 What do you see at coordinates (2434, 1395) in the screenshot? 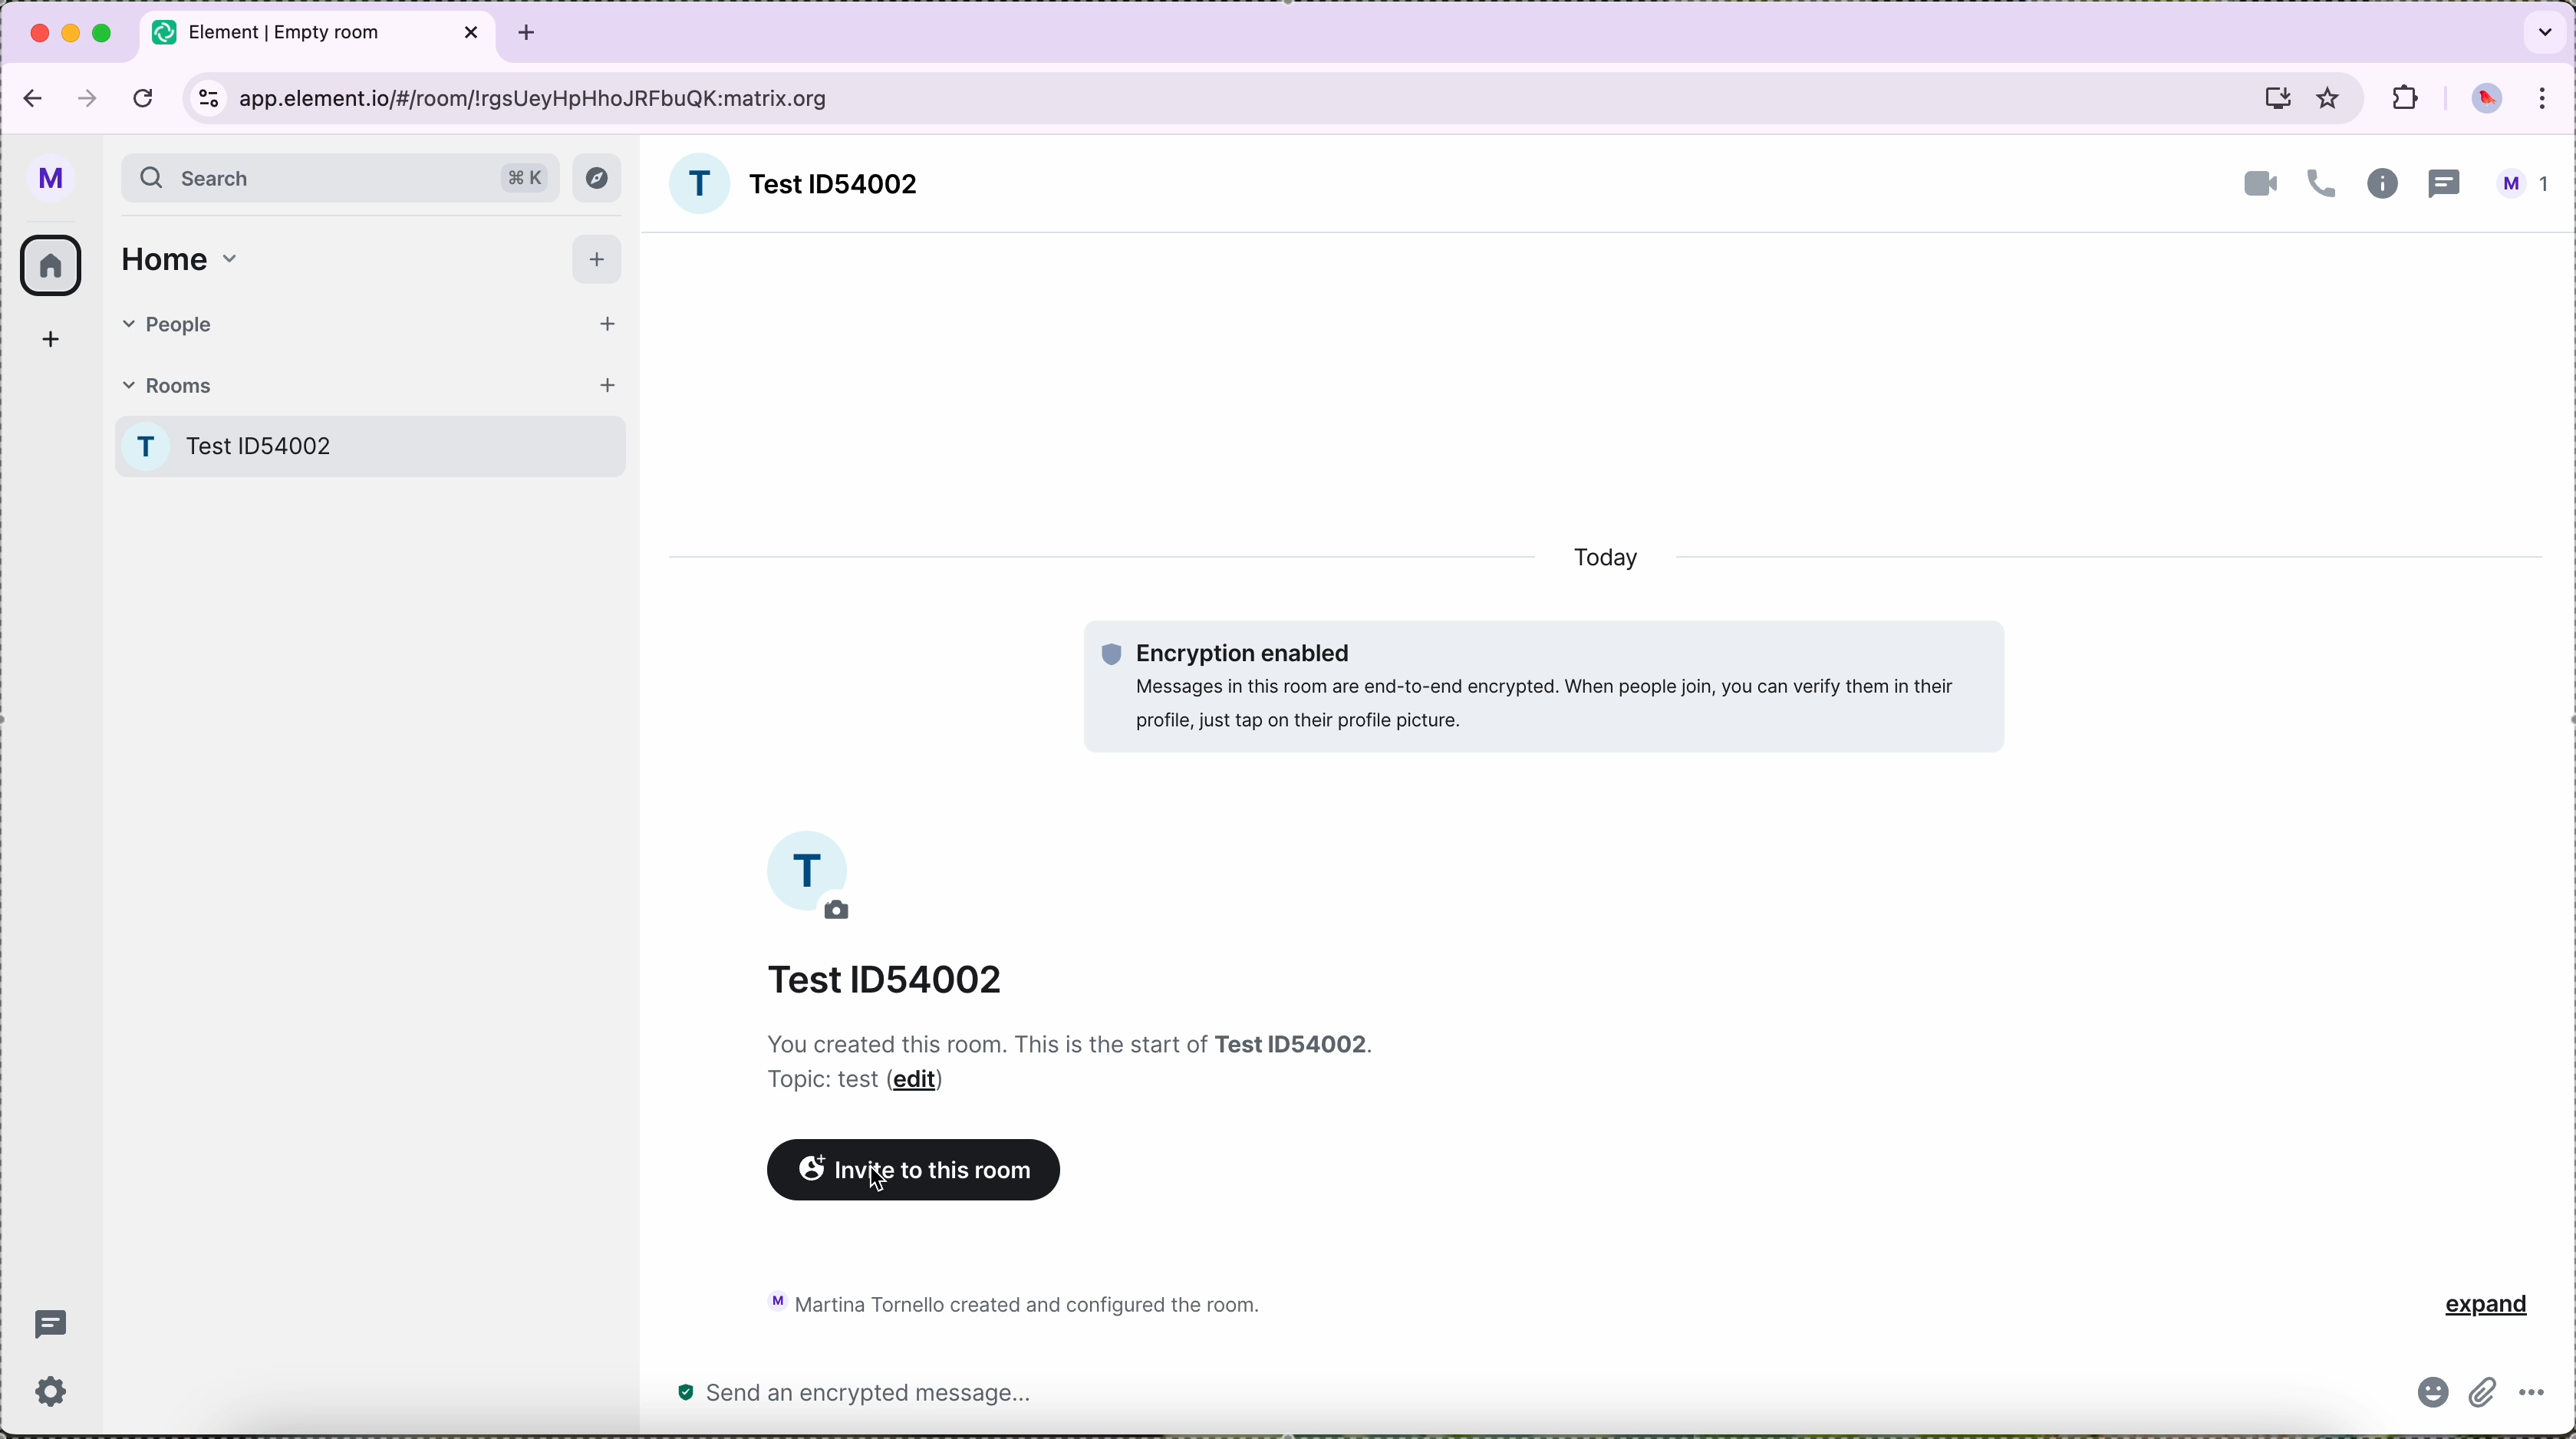
I see `emoji` at bounding box center [2434, 1395].